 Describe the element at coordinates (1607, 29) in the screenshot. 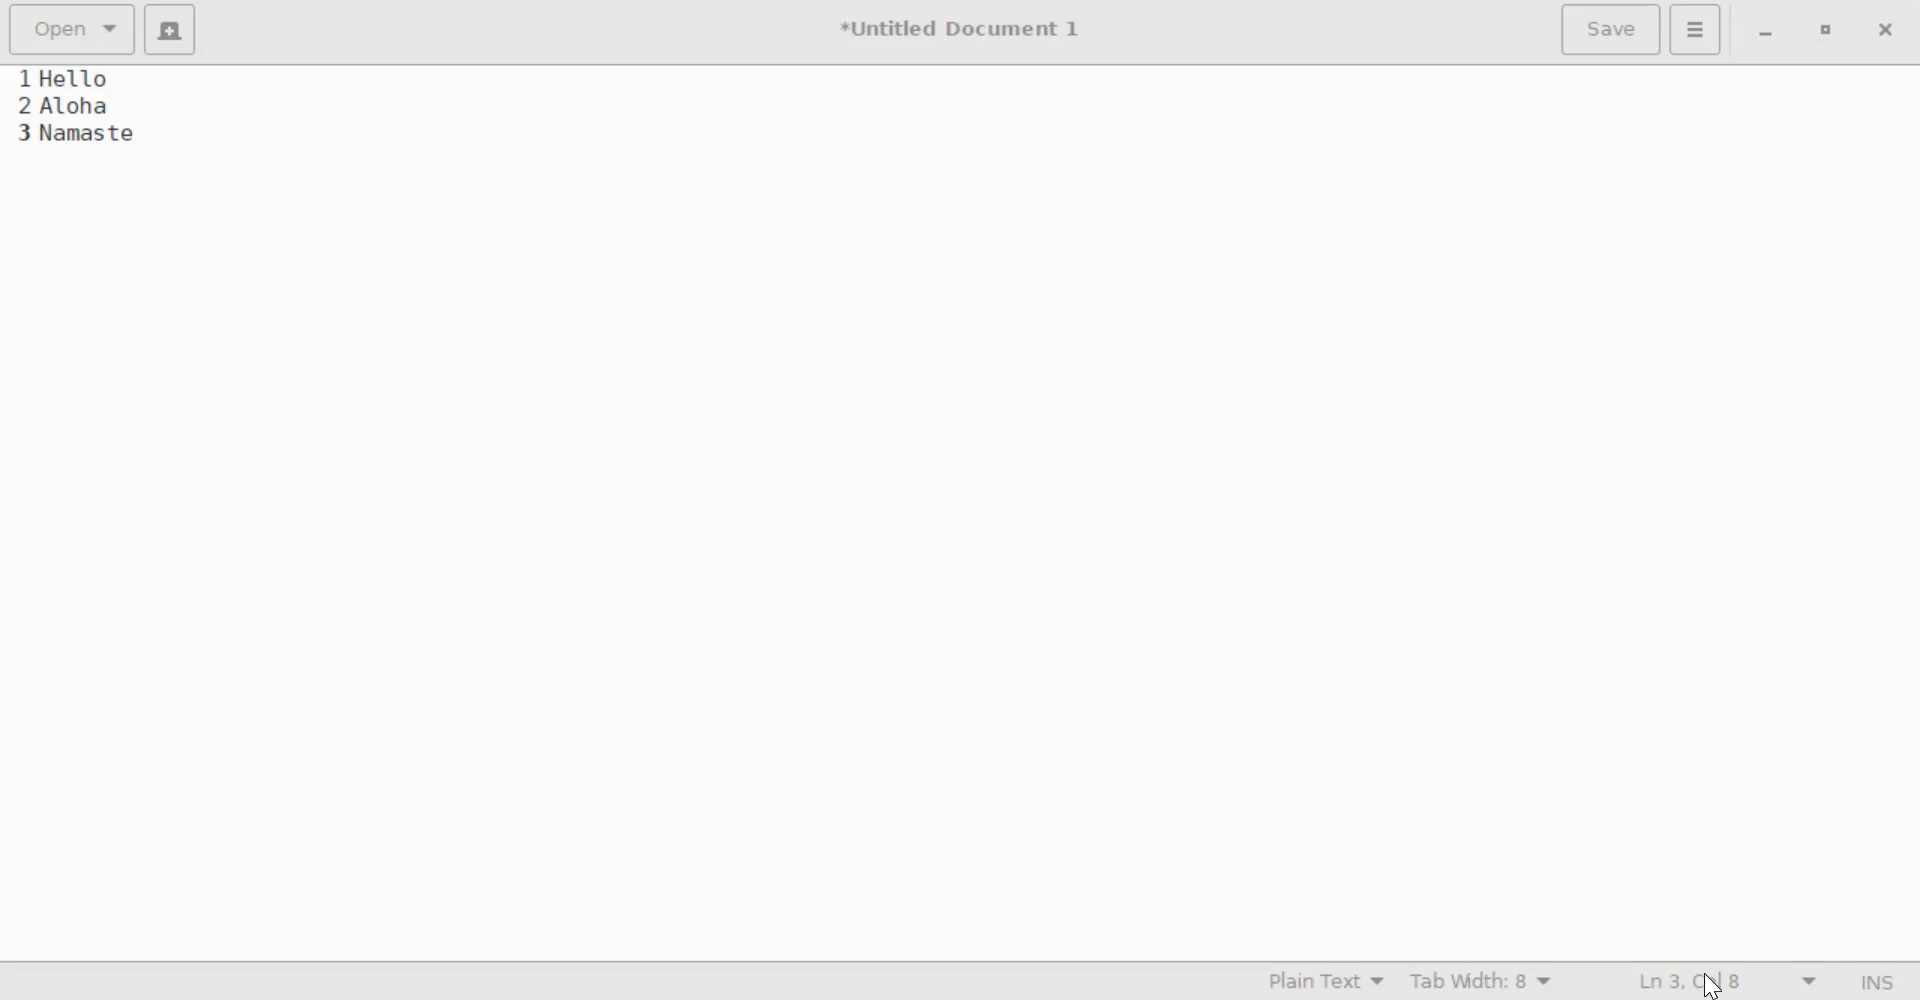

I see `Save` at that location.